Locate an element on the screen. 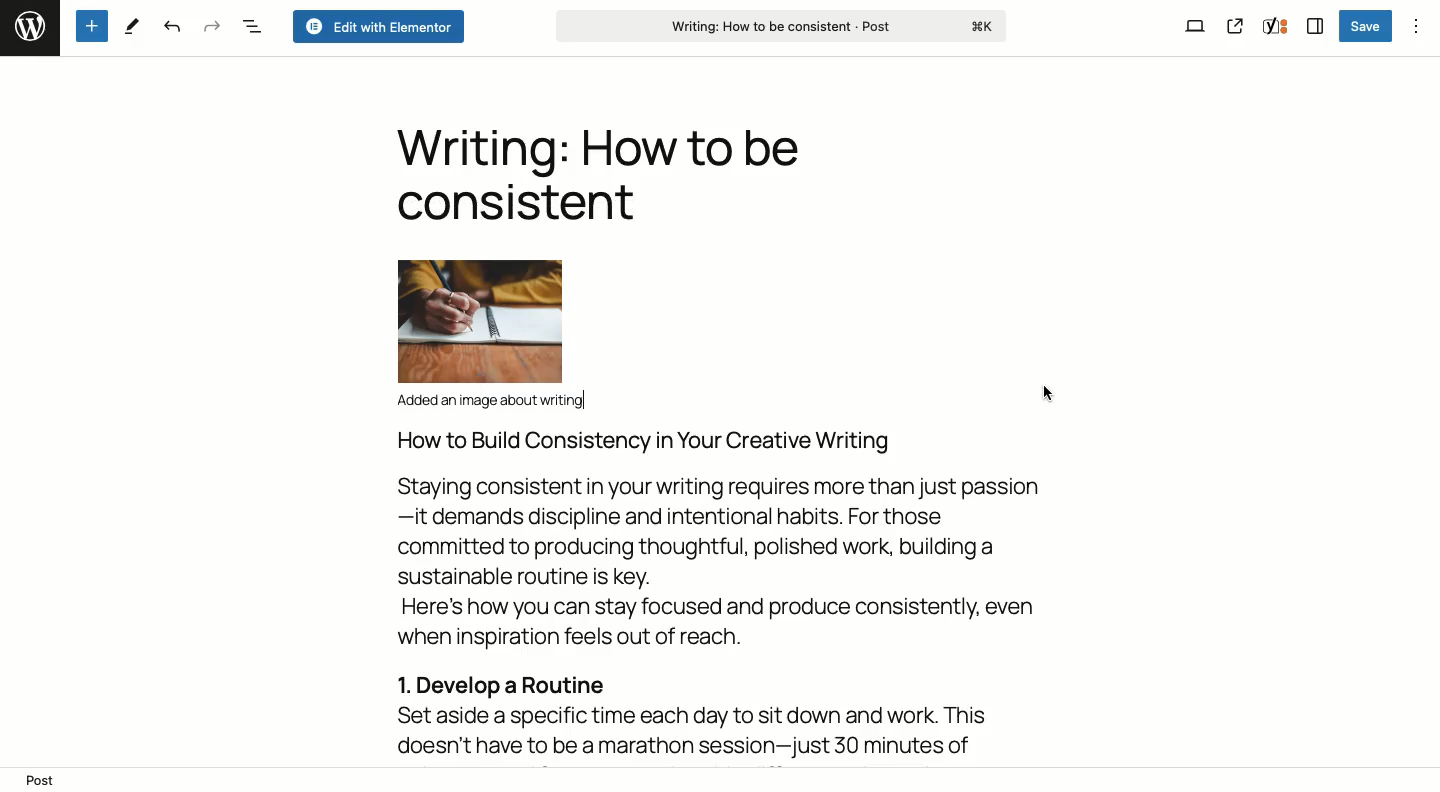 This screenshot has height=792, width=1440. How to Build Consistency in Your Creative WritingStaying consistent in your writing requires more than just passion—it demands discipline and intentional habits. For thosecommitted to producing thoughtful, polished work, building asustainable routine is key.Here's how you can stay focused and produce consistently, evenwhen inspiration feels out of reach.1. Develop a RoutineSet aside a specific time each day to sit down and work. Thisdoesn't have to be a marathon session—just 30 minutes is located at coordinates (725, 596).